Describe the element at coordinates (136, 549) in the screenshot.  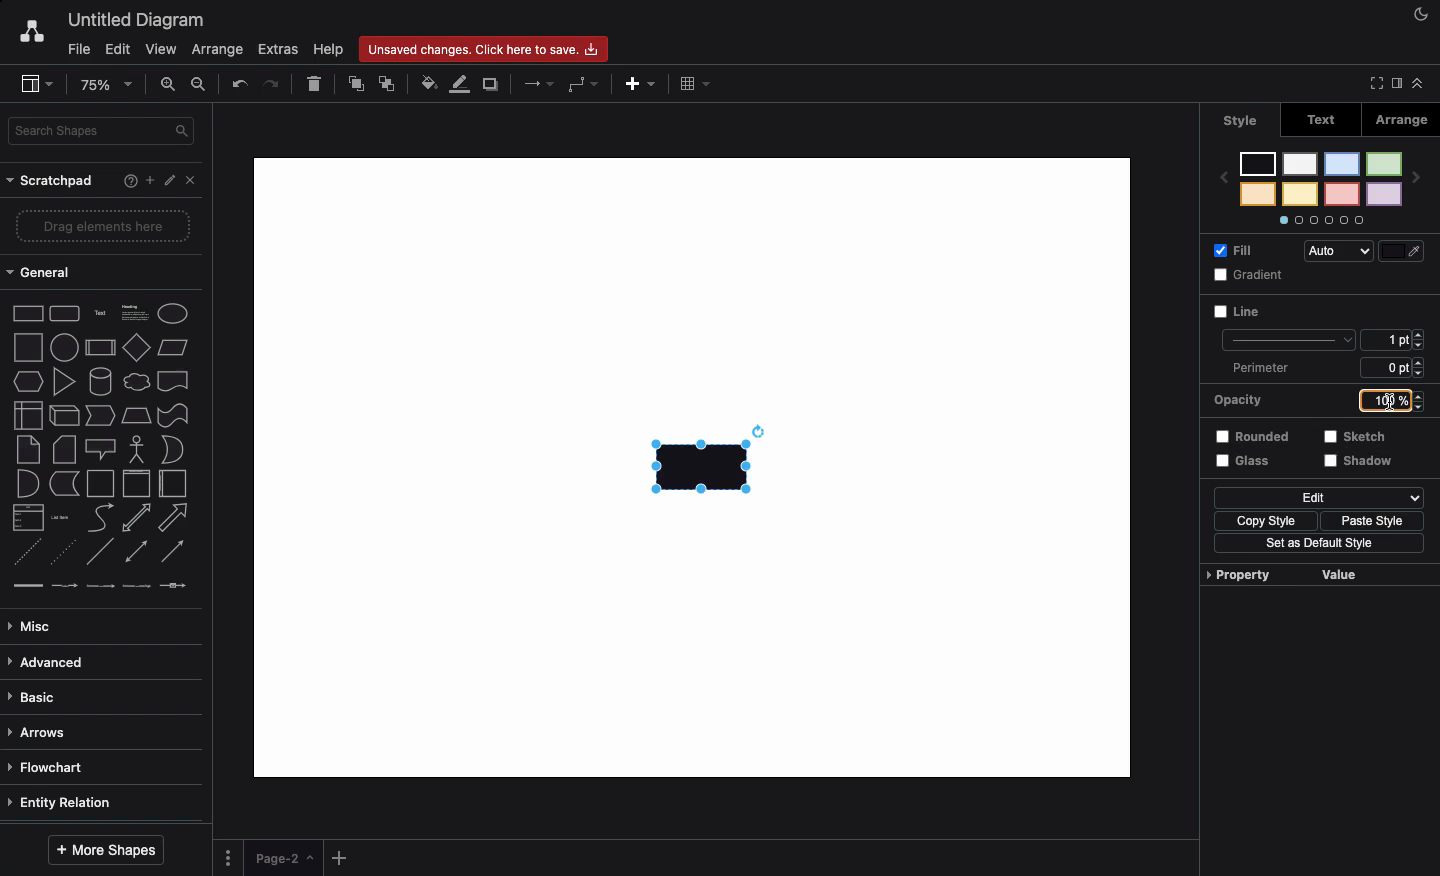
I see `bidirectional connector` at that location.